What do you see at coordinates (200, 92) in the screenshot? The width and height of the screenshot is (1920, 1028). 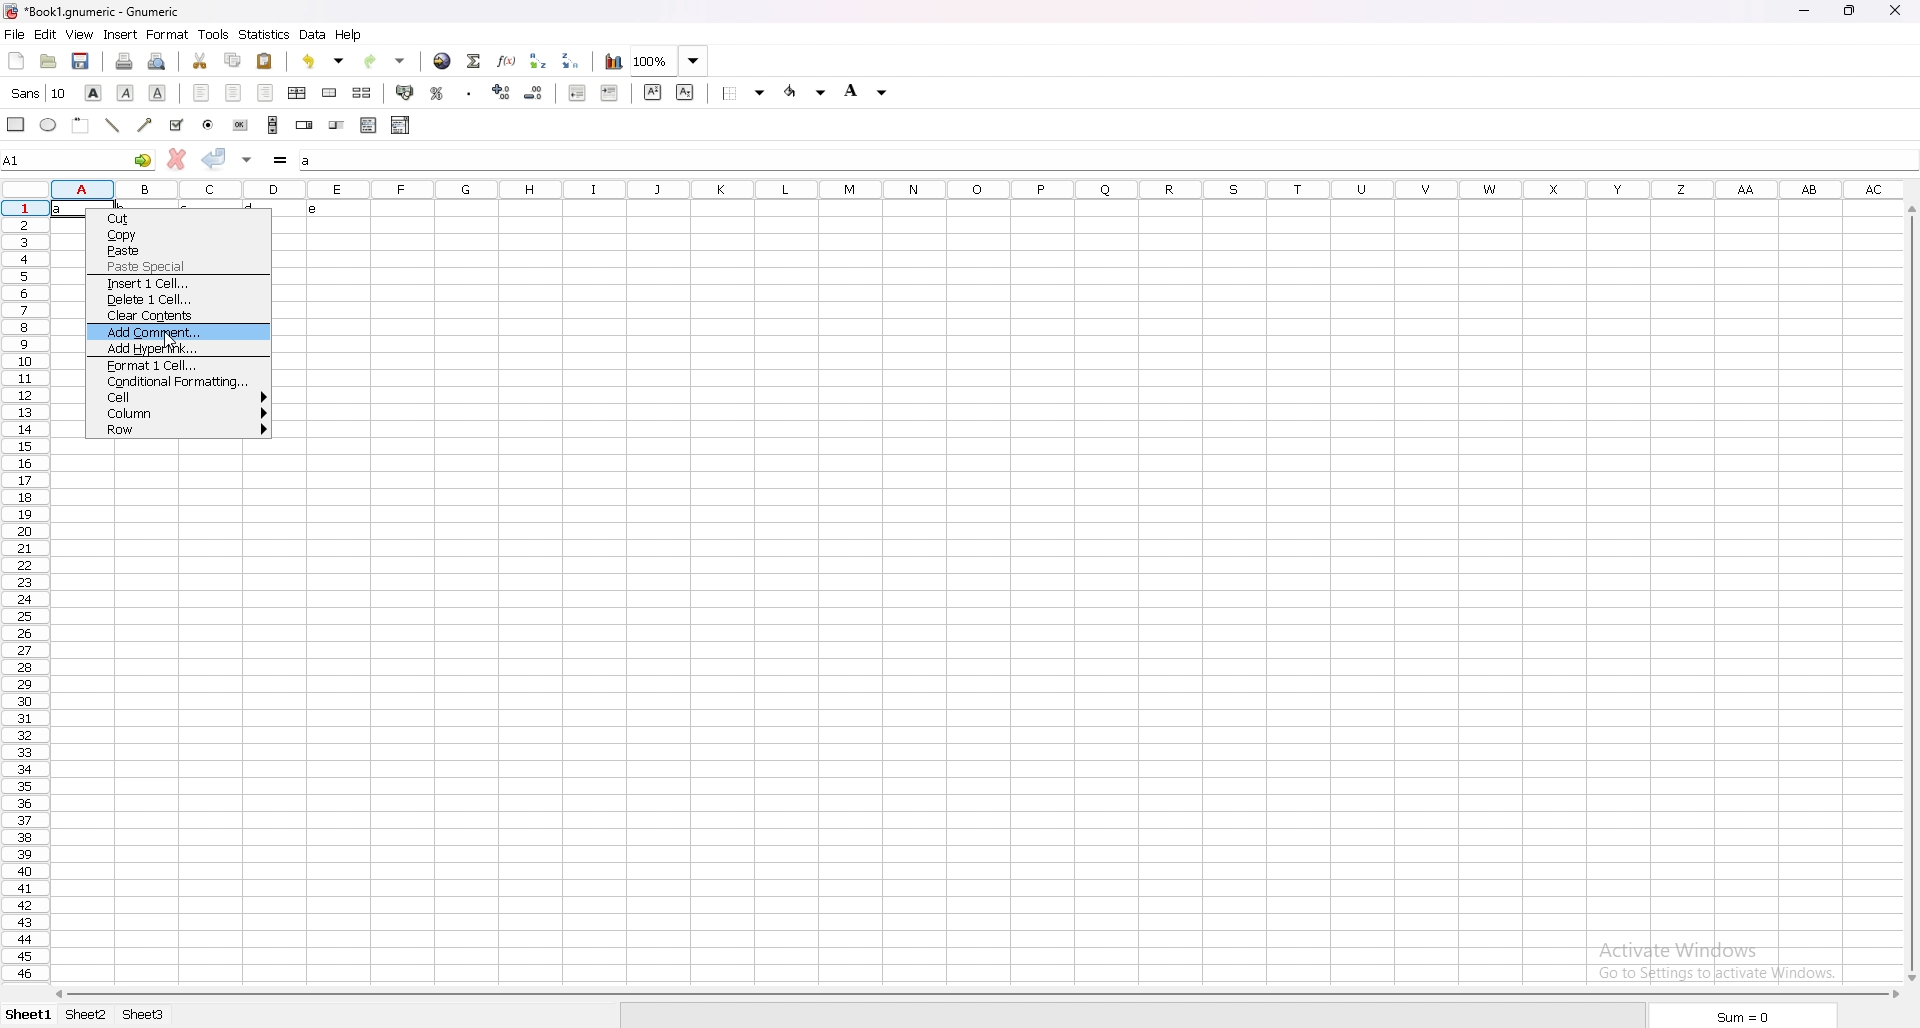 I see `left align` at bounding box center [200, 92].